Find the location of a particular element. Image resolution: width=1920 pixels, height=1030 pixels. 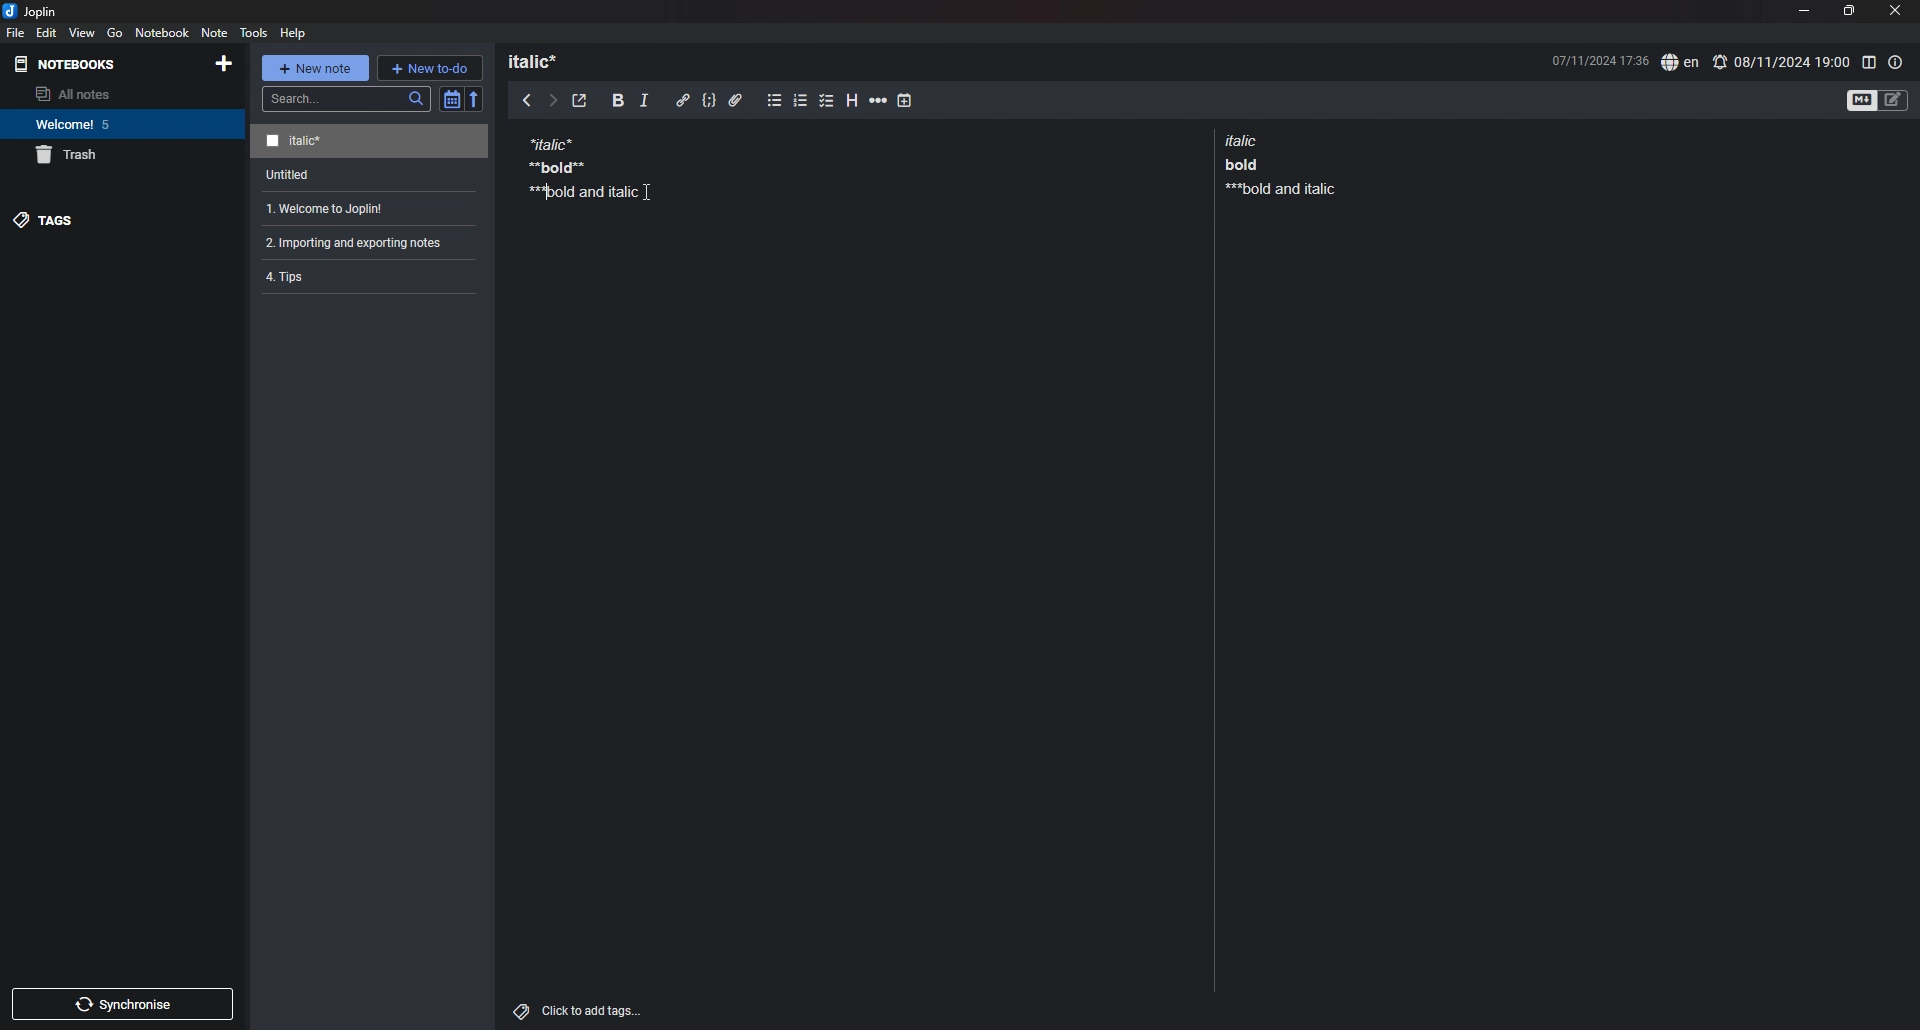

italic is located at coordinates (644, 104).